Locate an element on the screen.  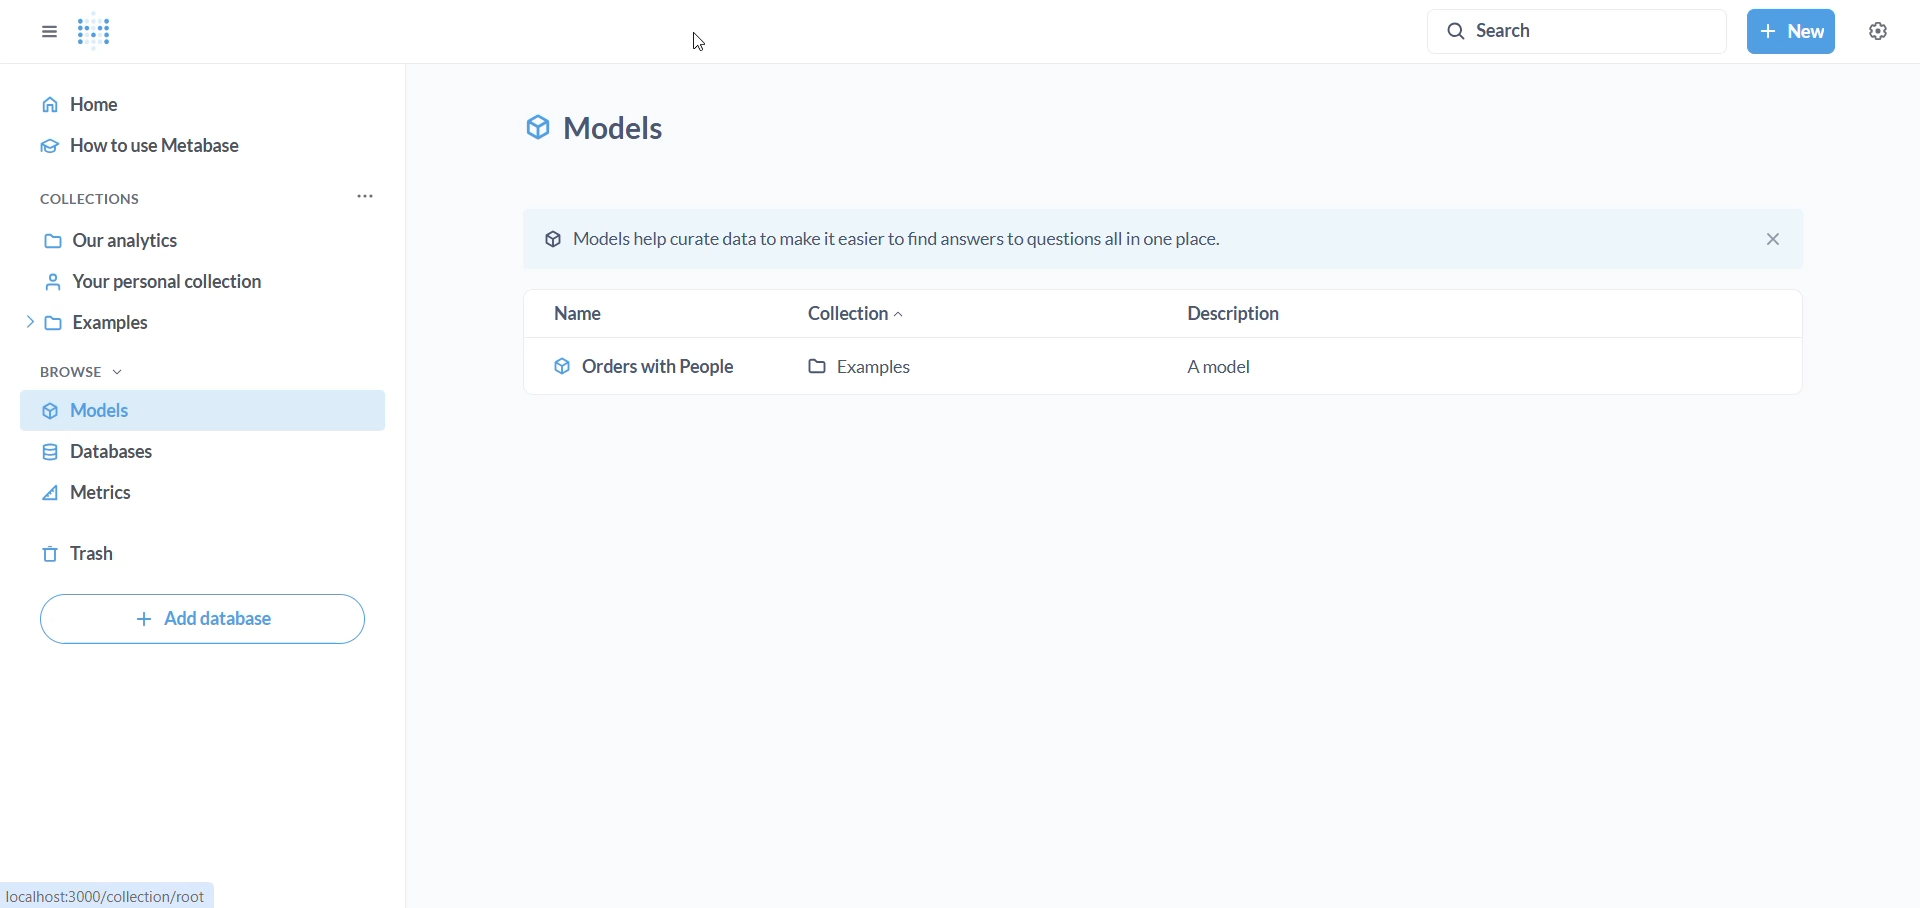
example is located at coordinates (196, 326).